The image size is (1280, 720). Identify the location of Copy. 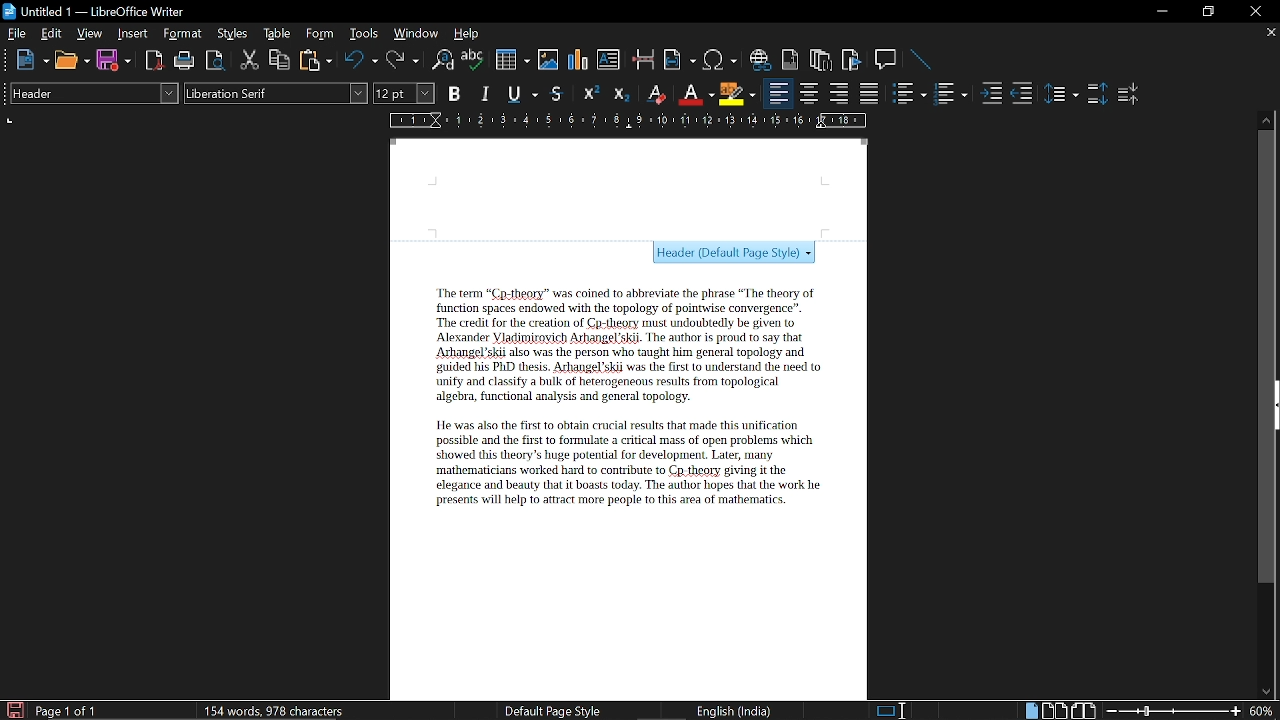
(278, 60).